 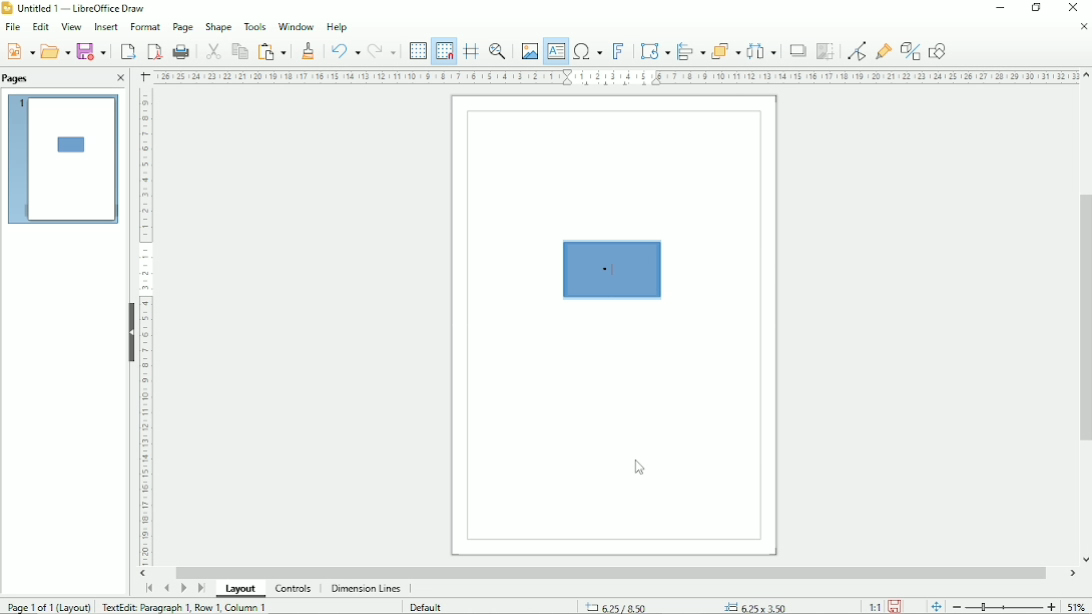 I want to click on Page, so click(x=183, y=27).